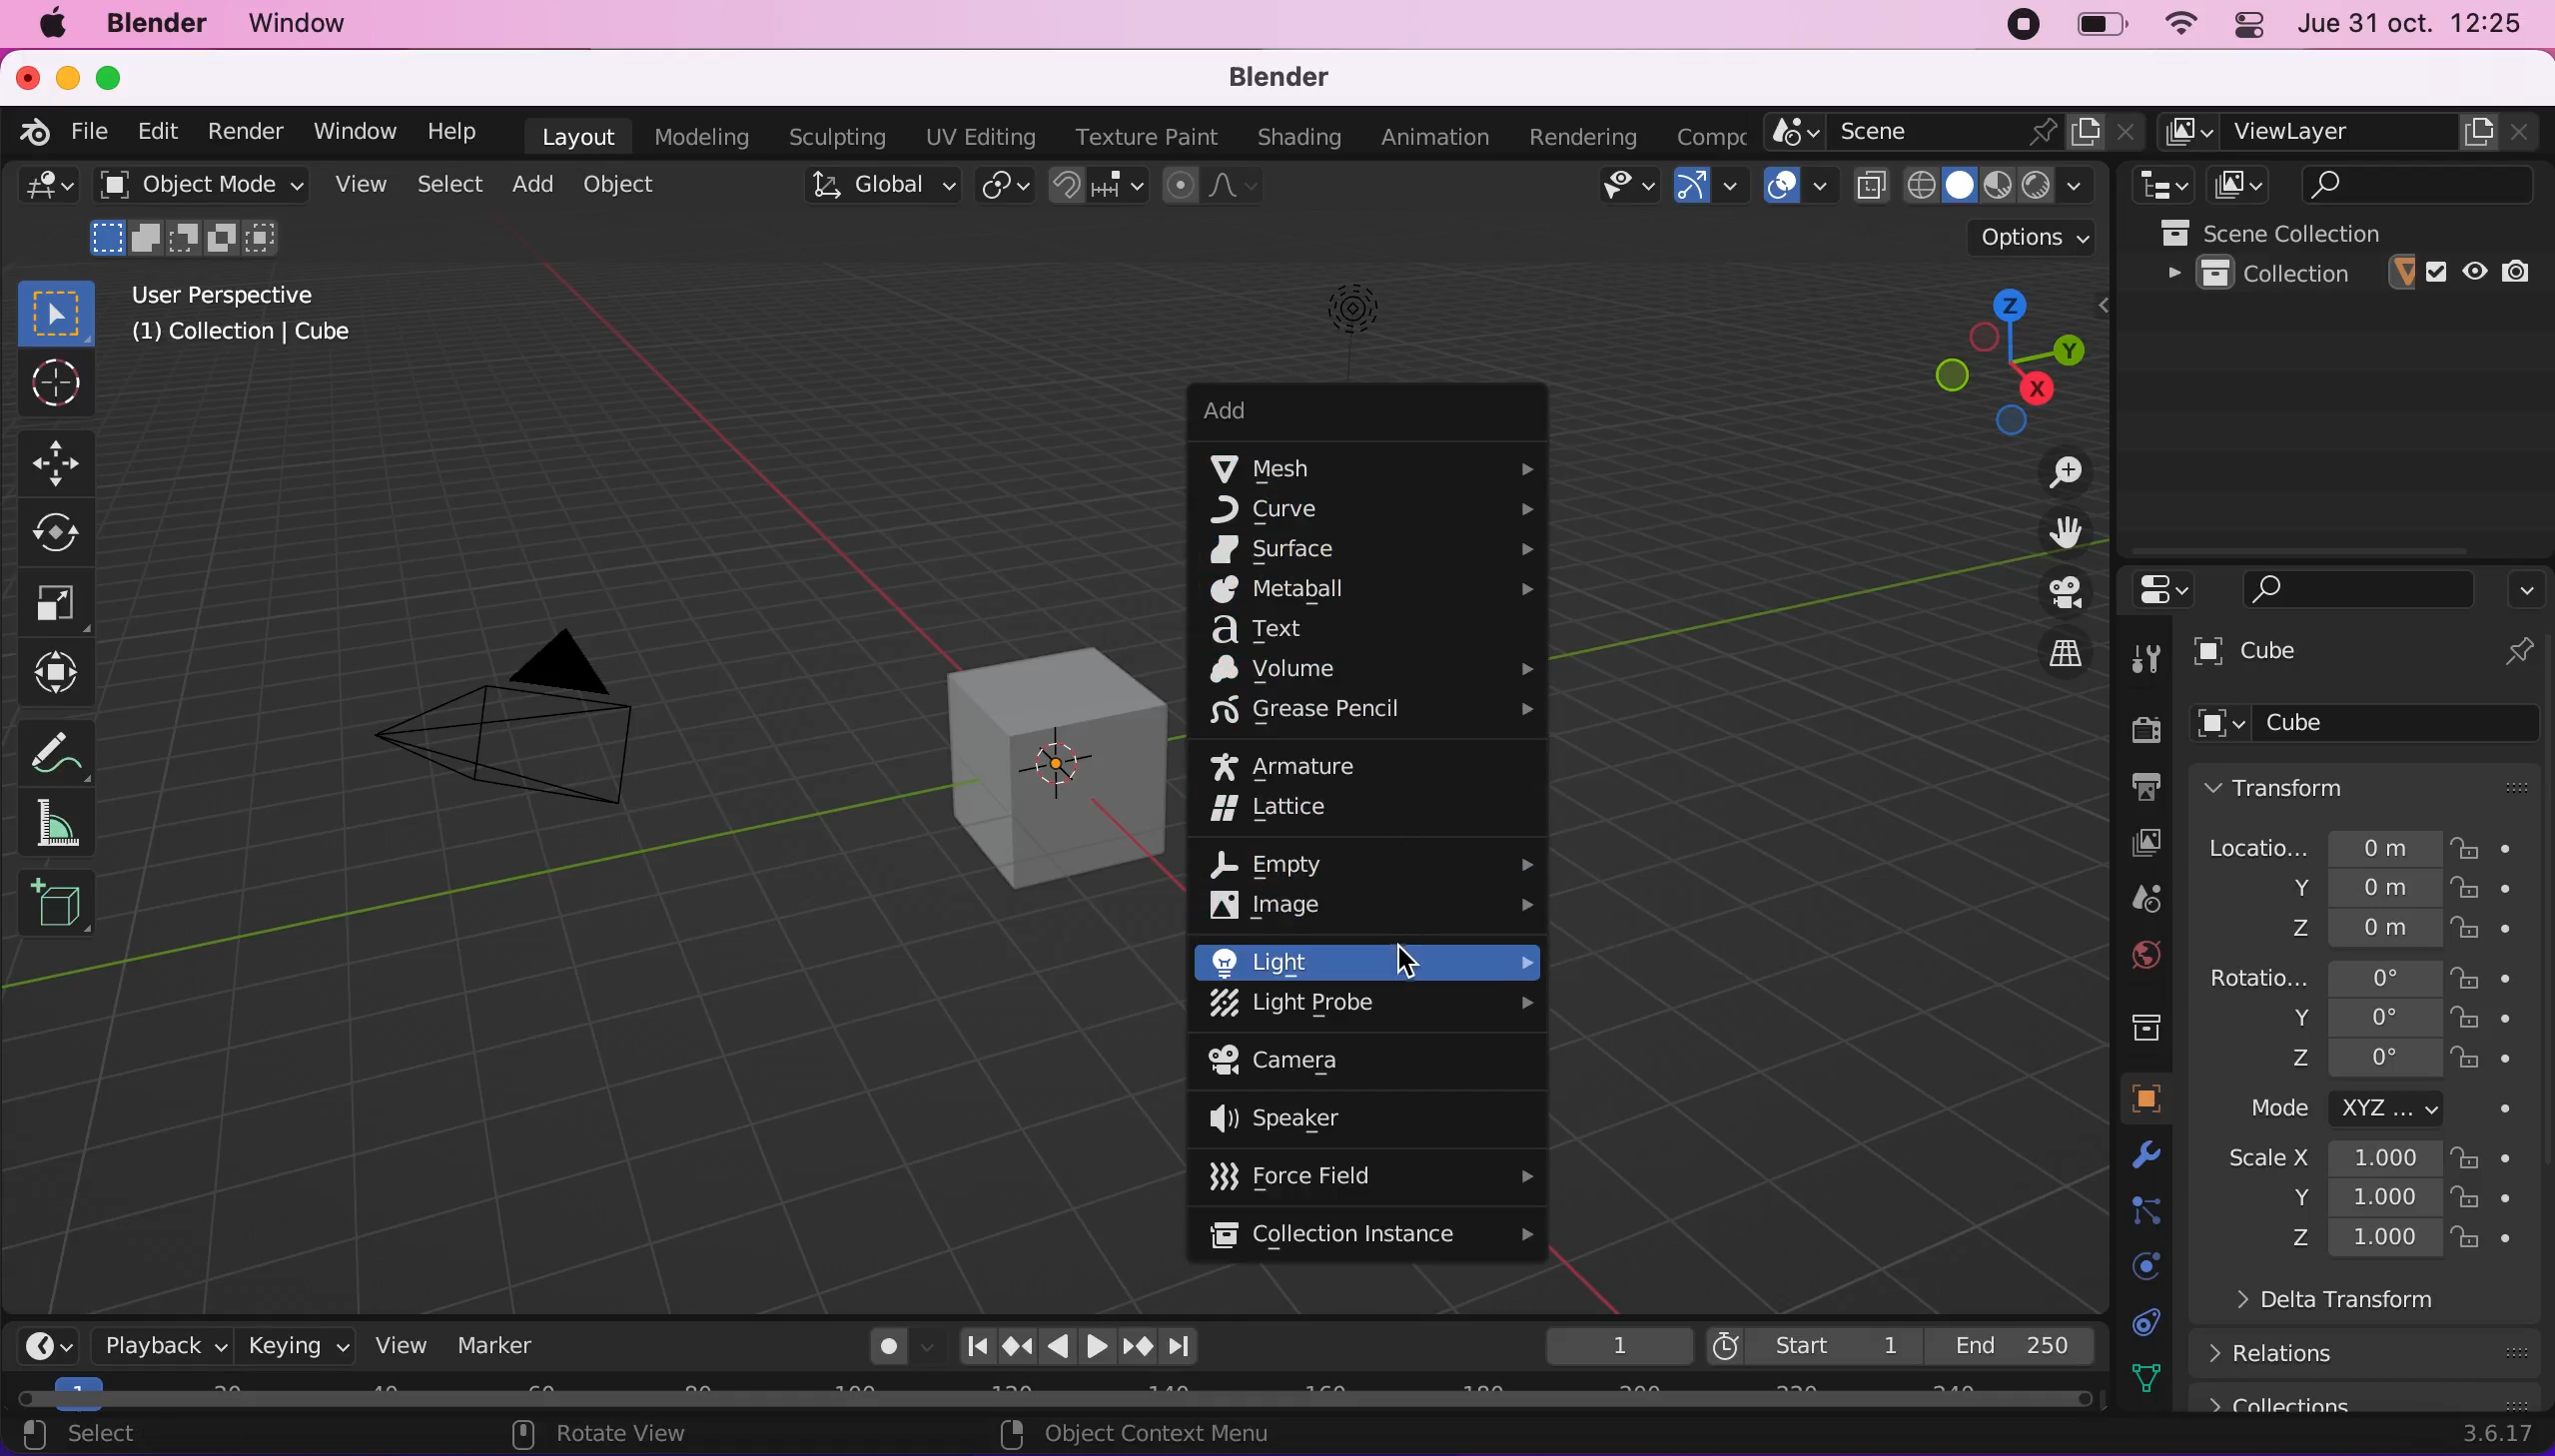  Describe the element at coordinates (2351, 133) in the screenshot. I see `view layer` at that location.